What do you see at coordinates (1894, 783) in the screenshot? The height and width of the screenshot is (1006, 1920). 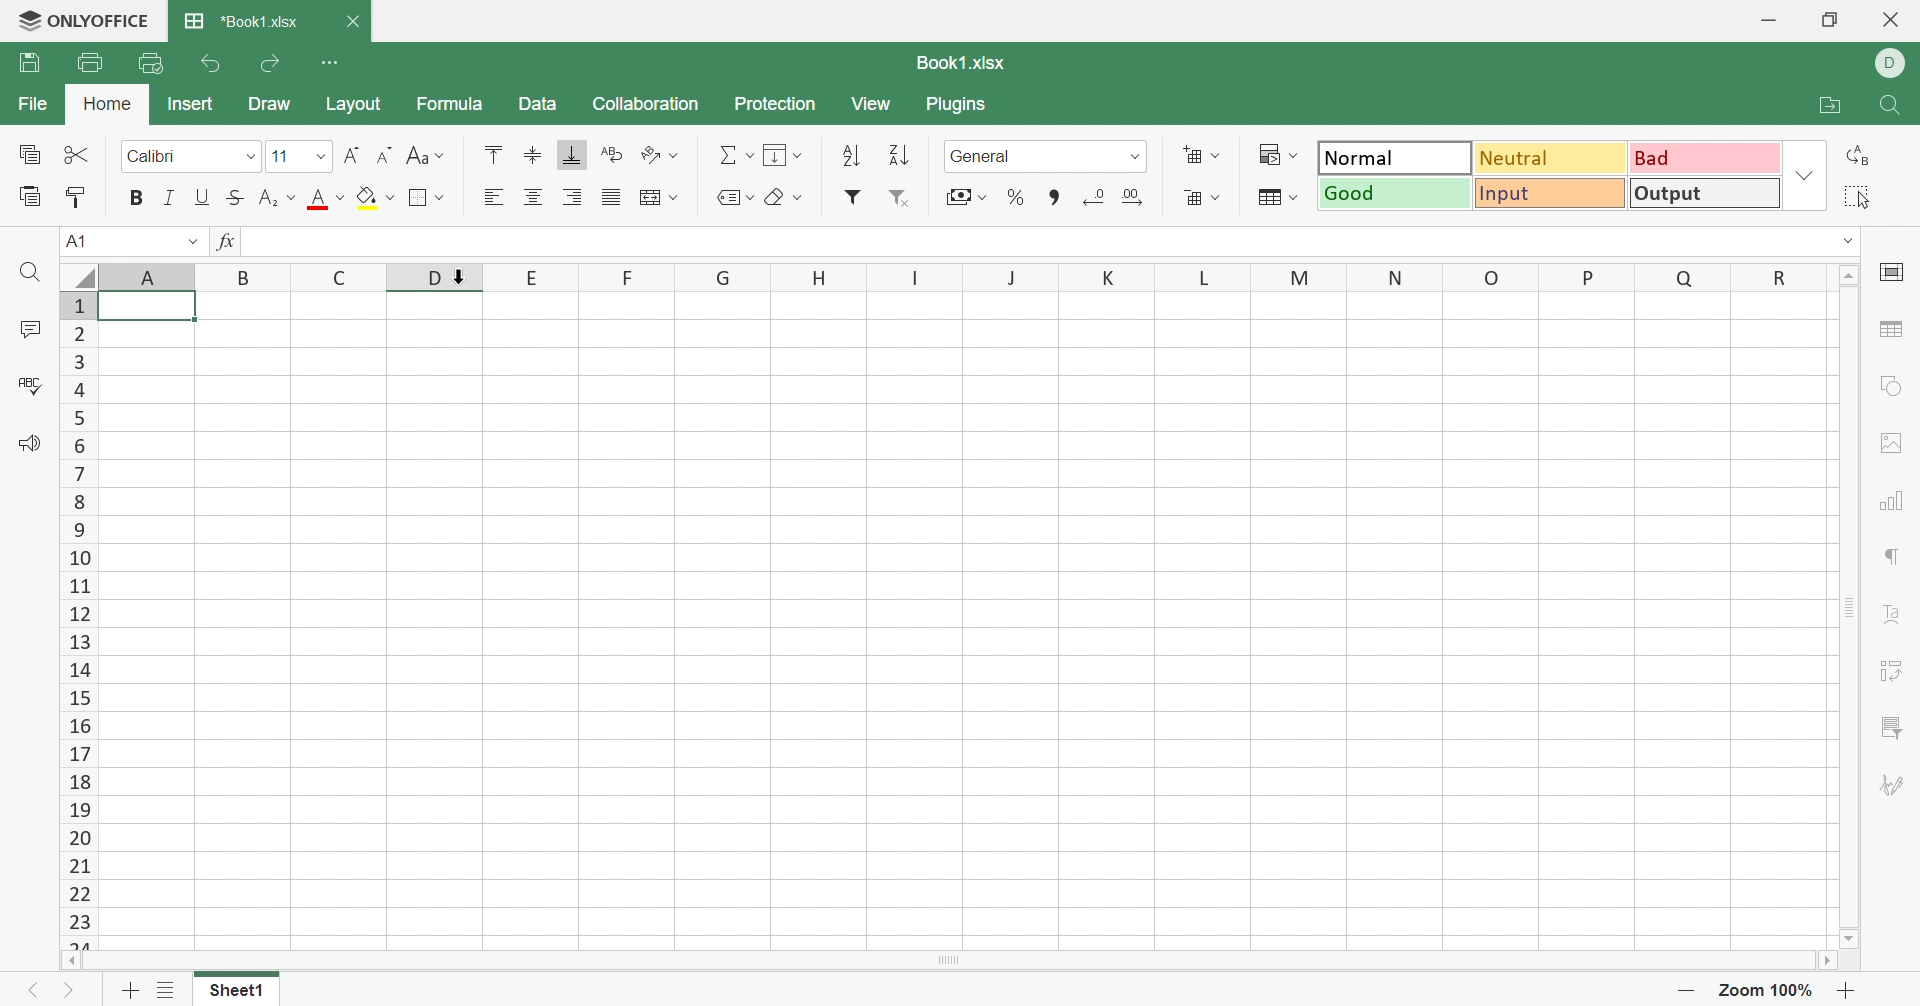 I see `Signature settings` at bounding box center [1894, 783].